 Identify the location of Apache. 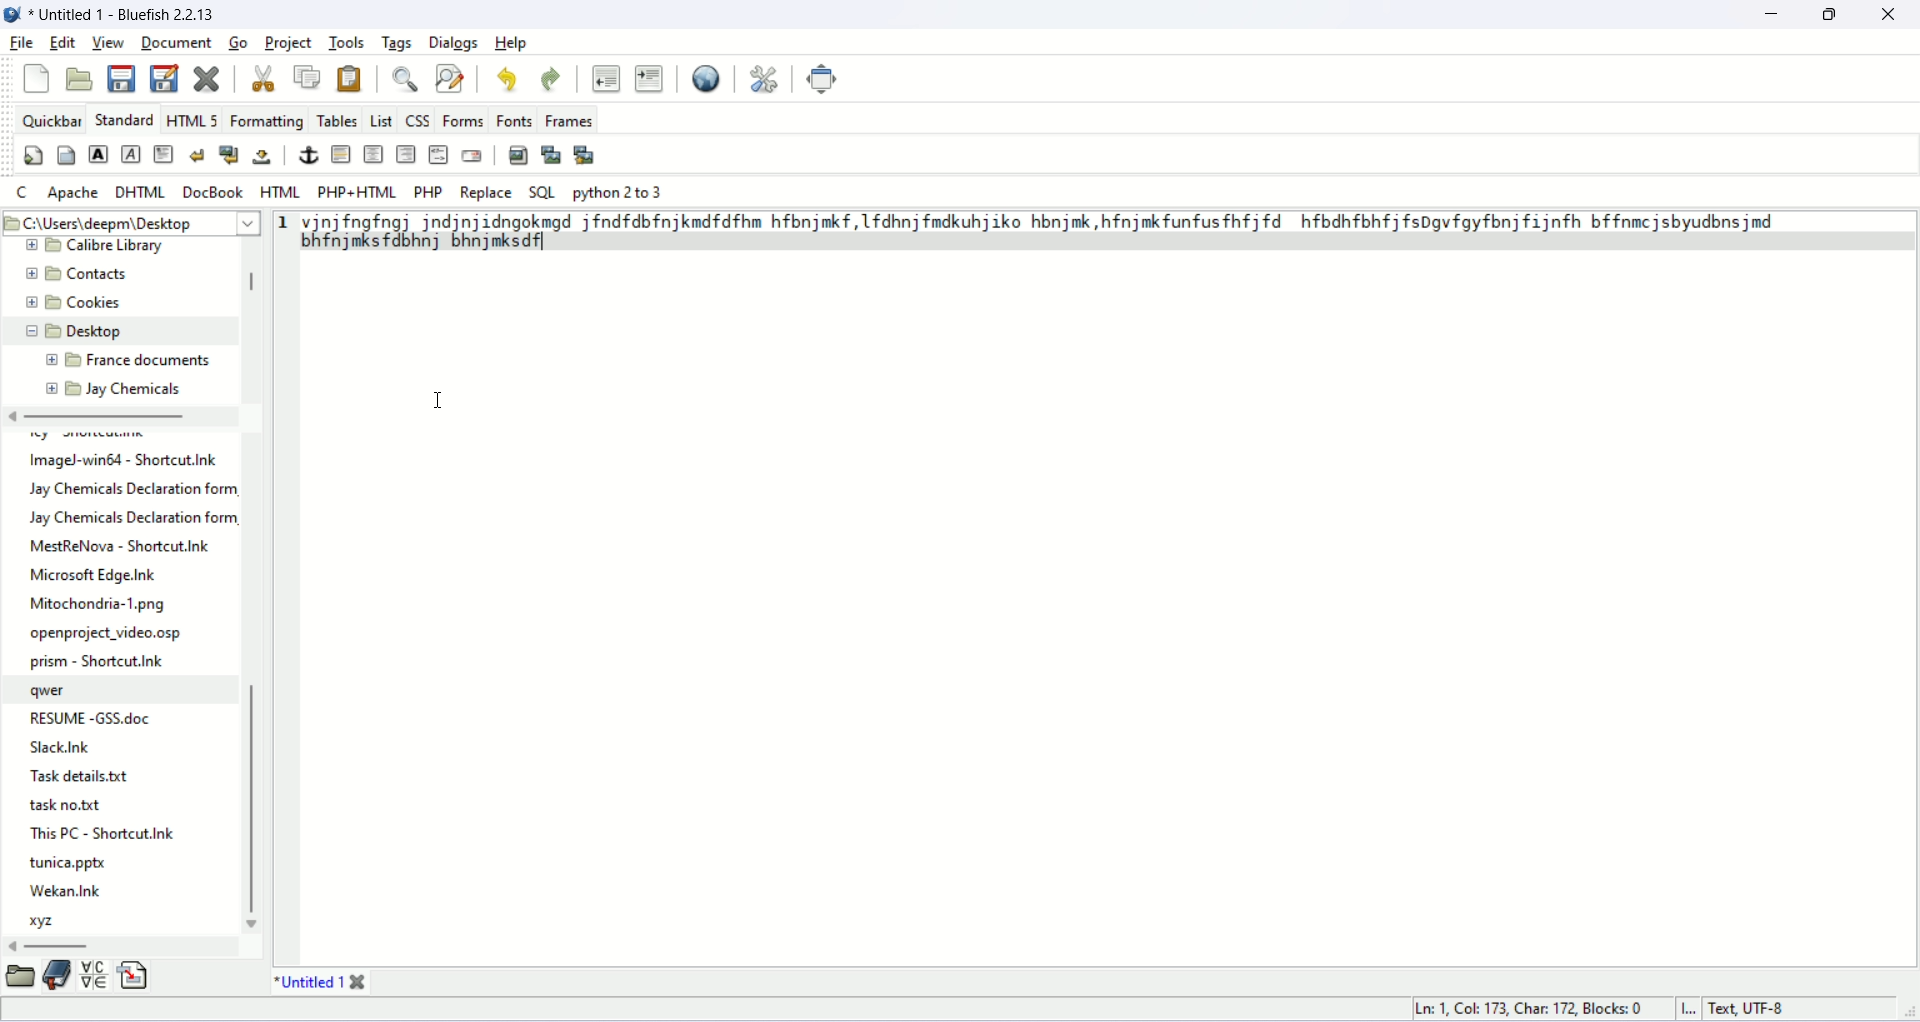
(74, 194).